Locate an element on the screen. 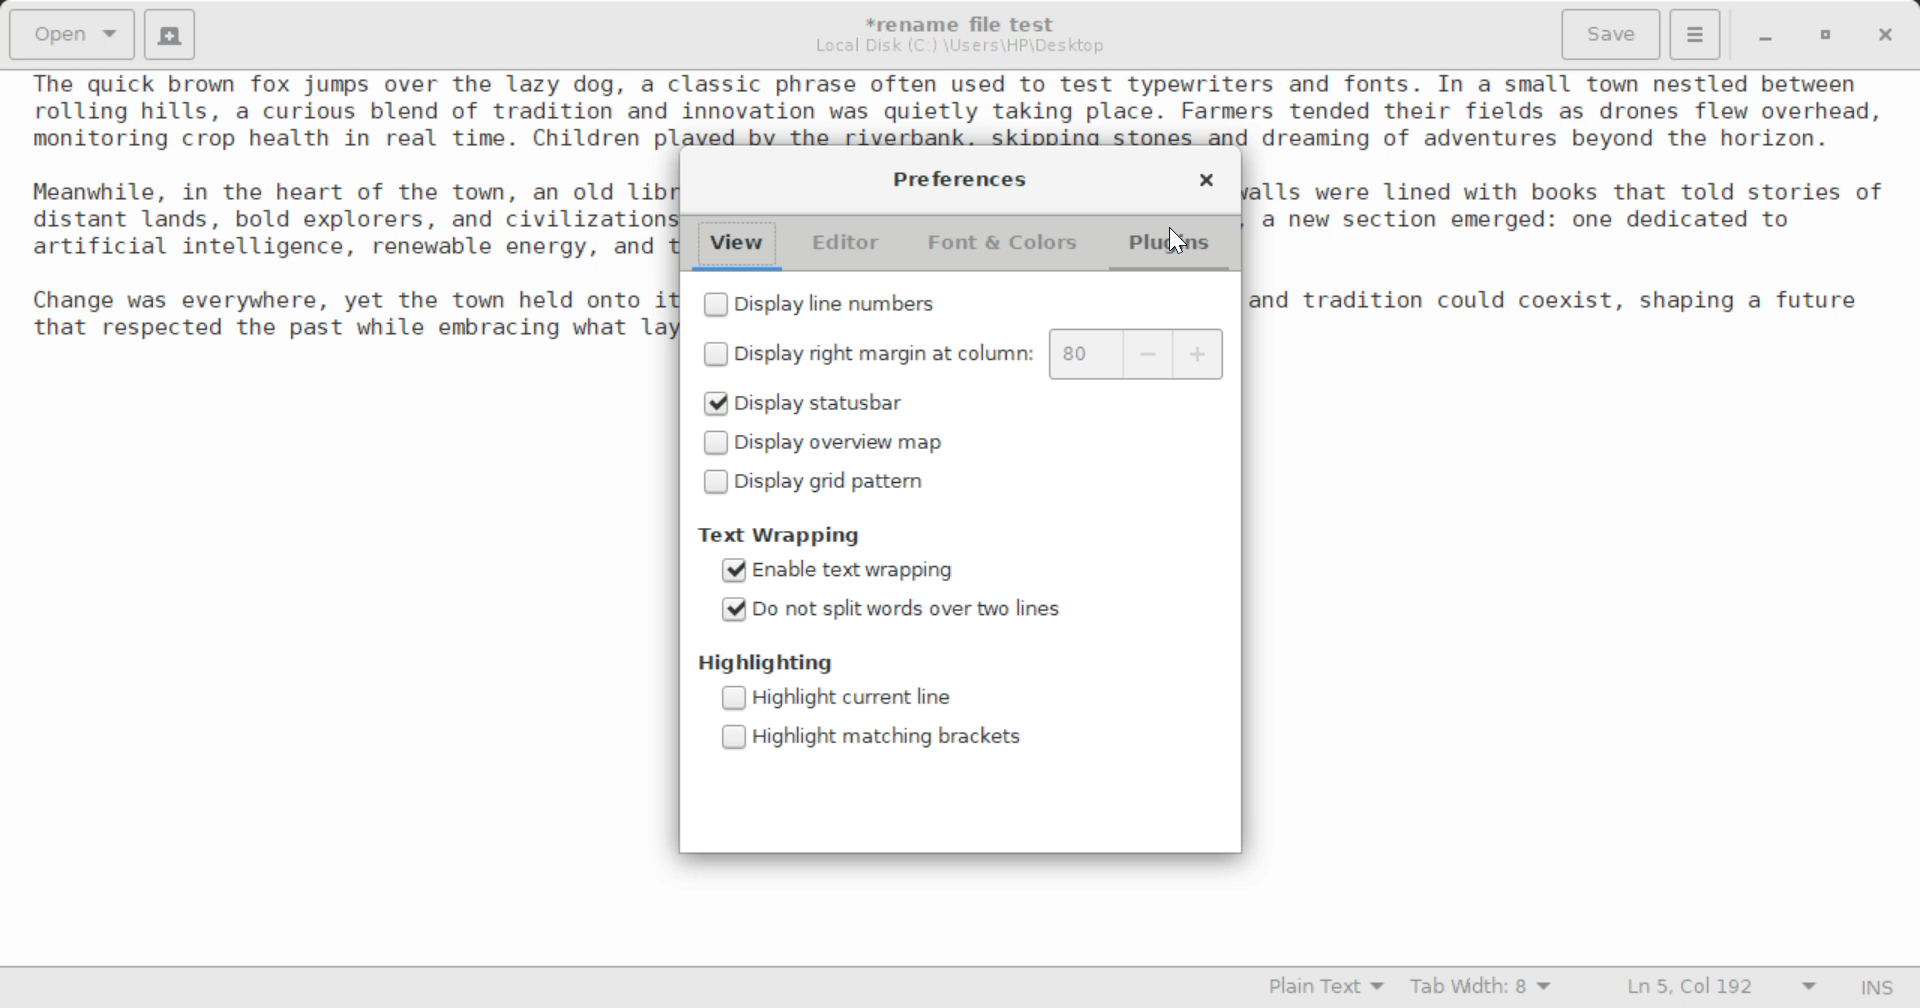 The width and height of the screenshot is (1920, 1008). Save is located at coordinates (1613, 35).